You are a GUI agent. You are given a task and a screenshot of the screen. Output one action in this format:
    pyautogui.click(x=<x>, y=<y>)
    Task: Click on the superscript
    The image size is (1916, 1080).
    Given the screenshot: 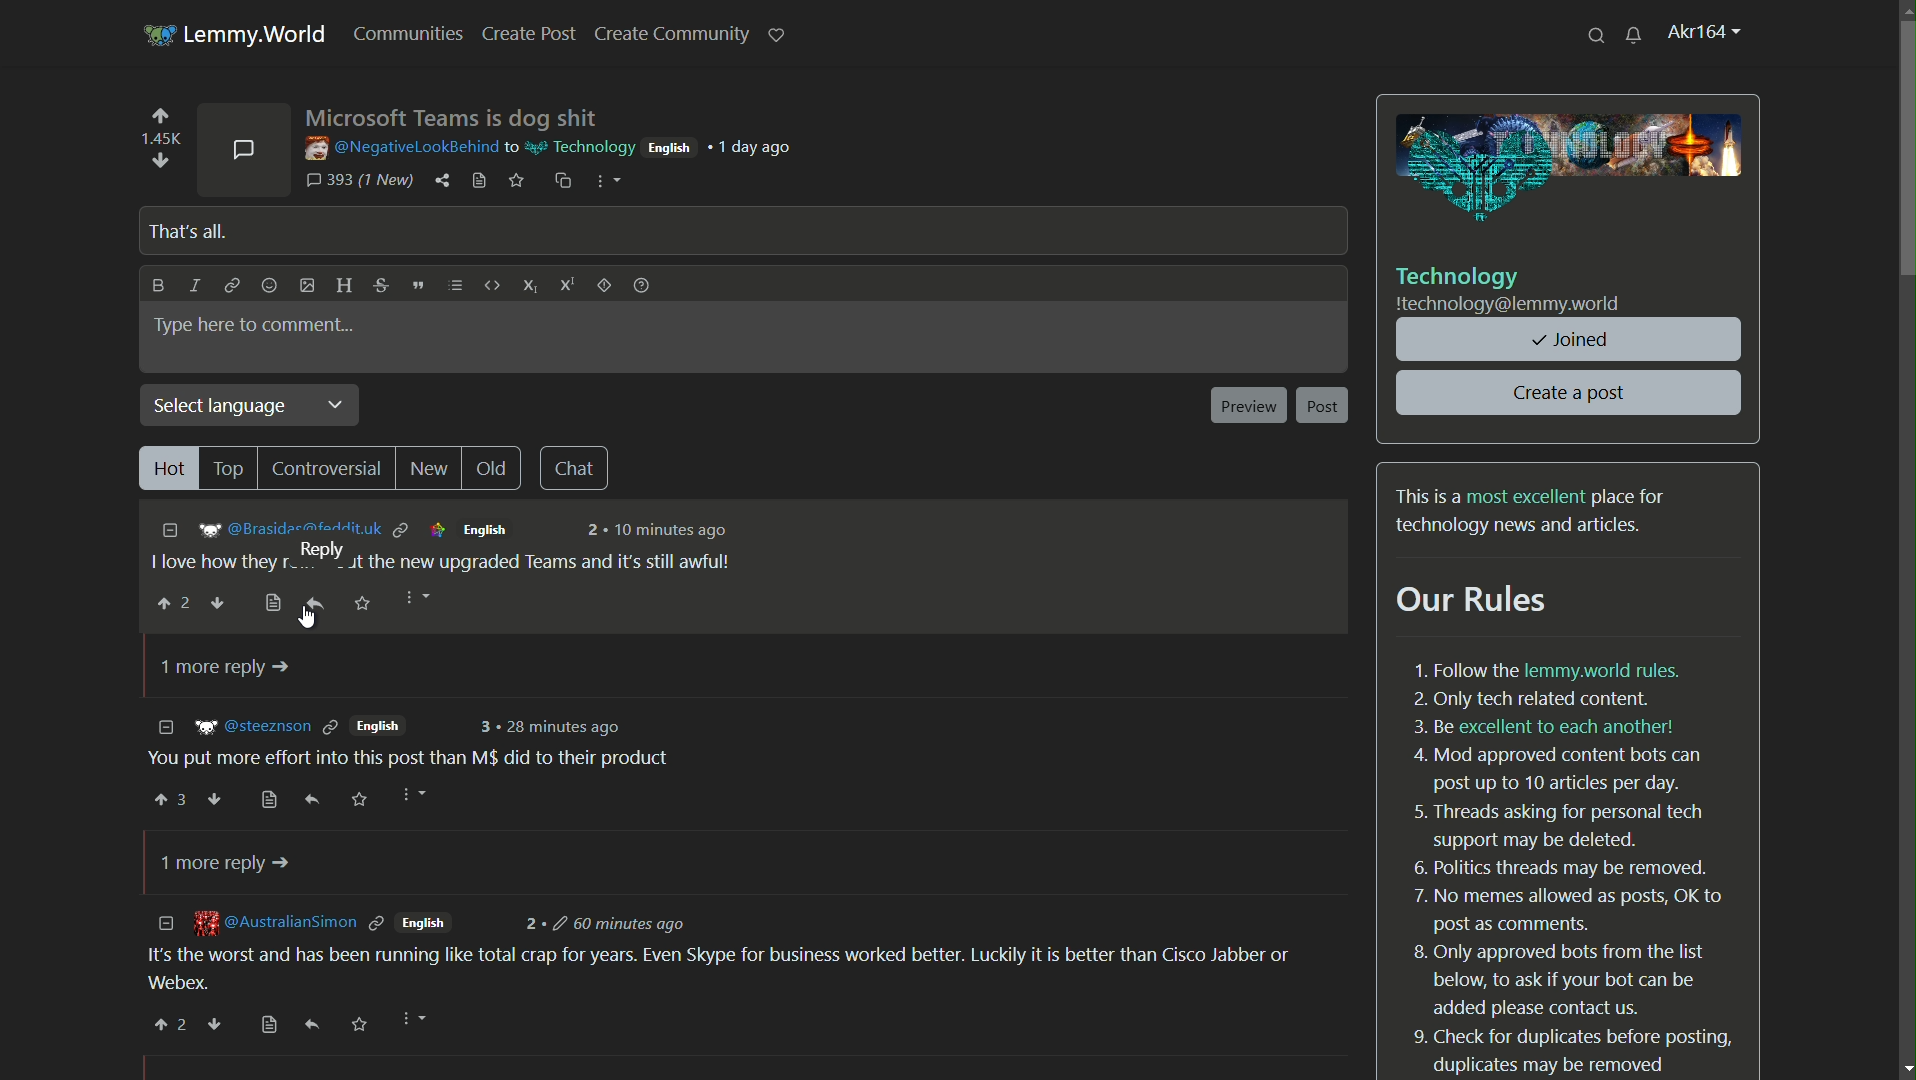 What is the action you would take?
    pyautogui.click(x=569, y=288)
    